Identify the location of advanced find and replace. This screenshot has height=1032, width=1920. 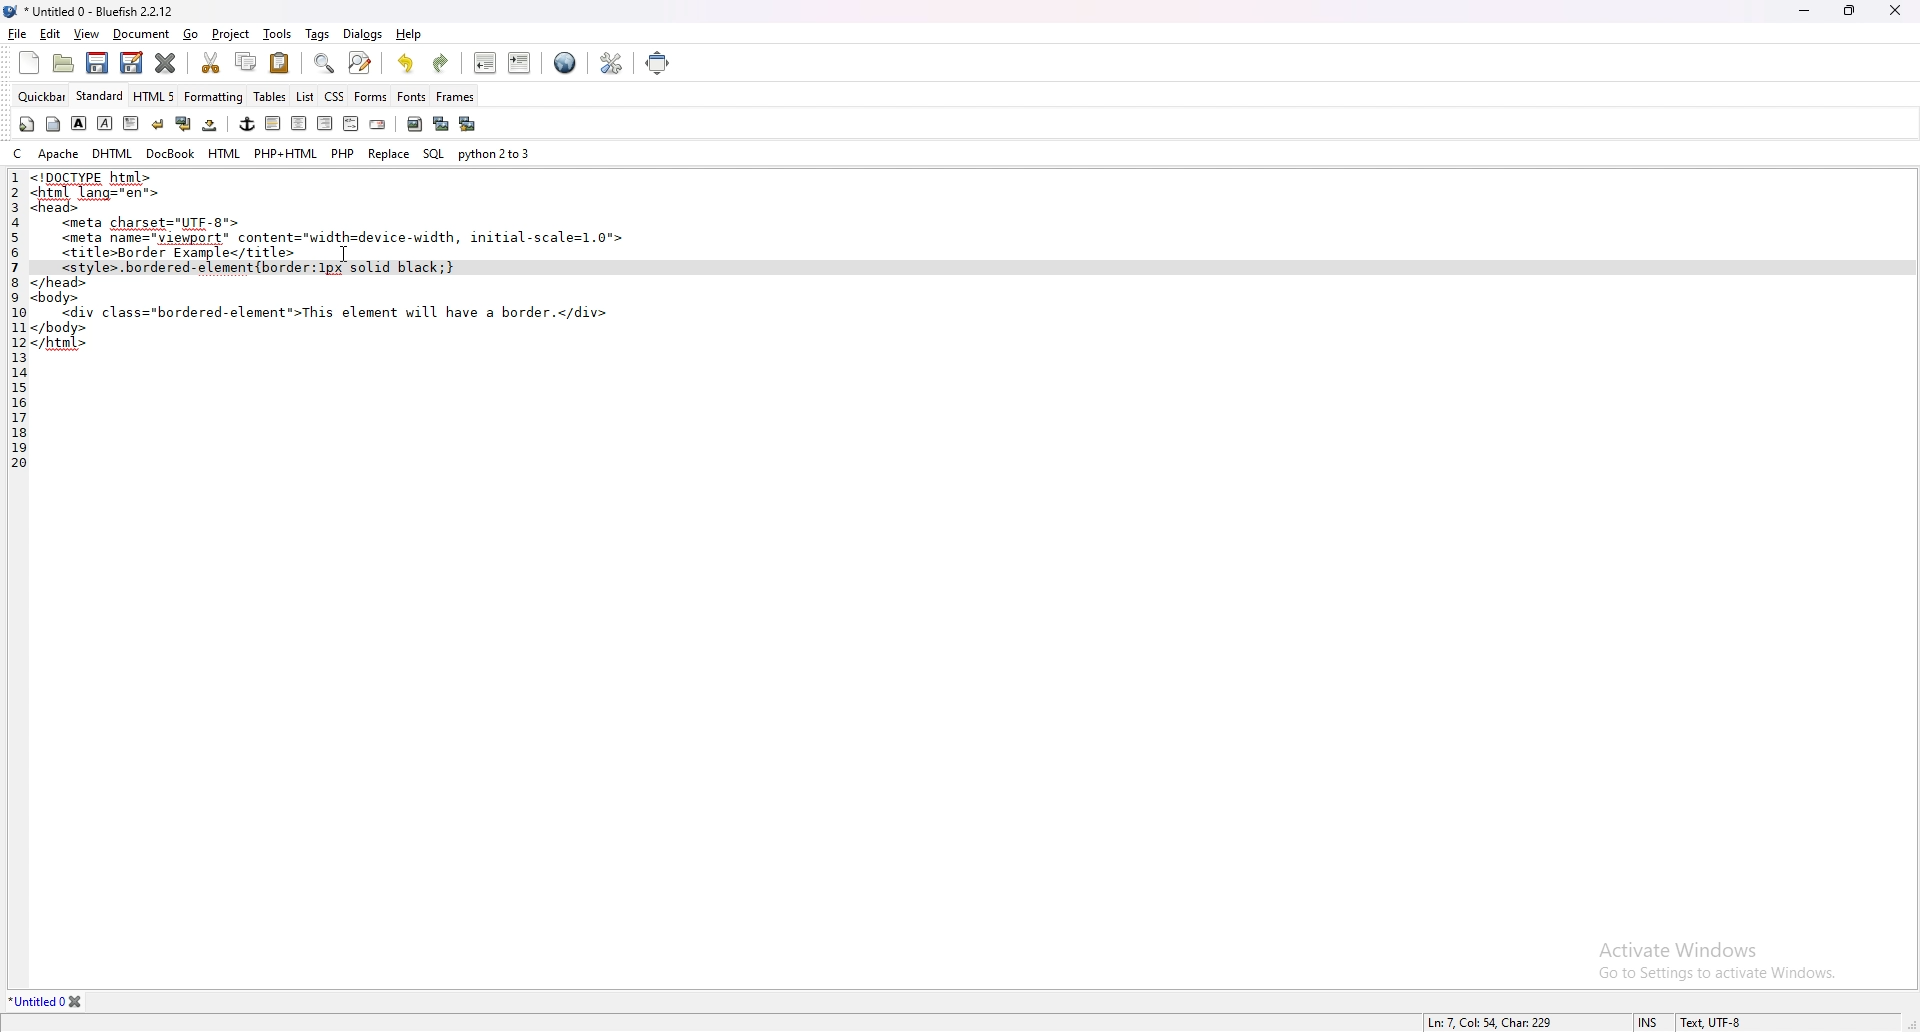
(362, 62).